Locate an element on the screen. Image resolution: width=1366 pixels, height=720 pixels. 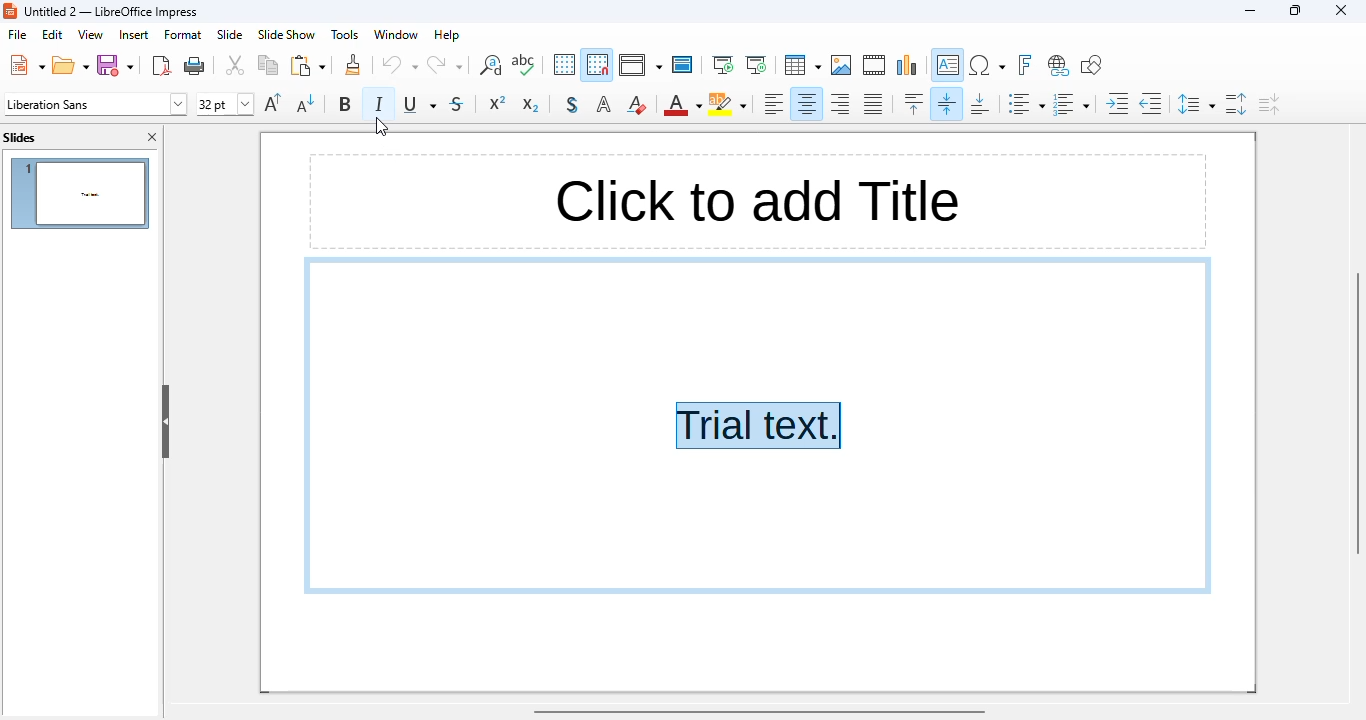
font name is located at coordinates (95, 105).